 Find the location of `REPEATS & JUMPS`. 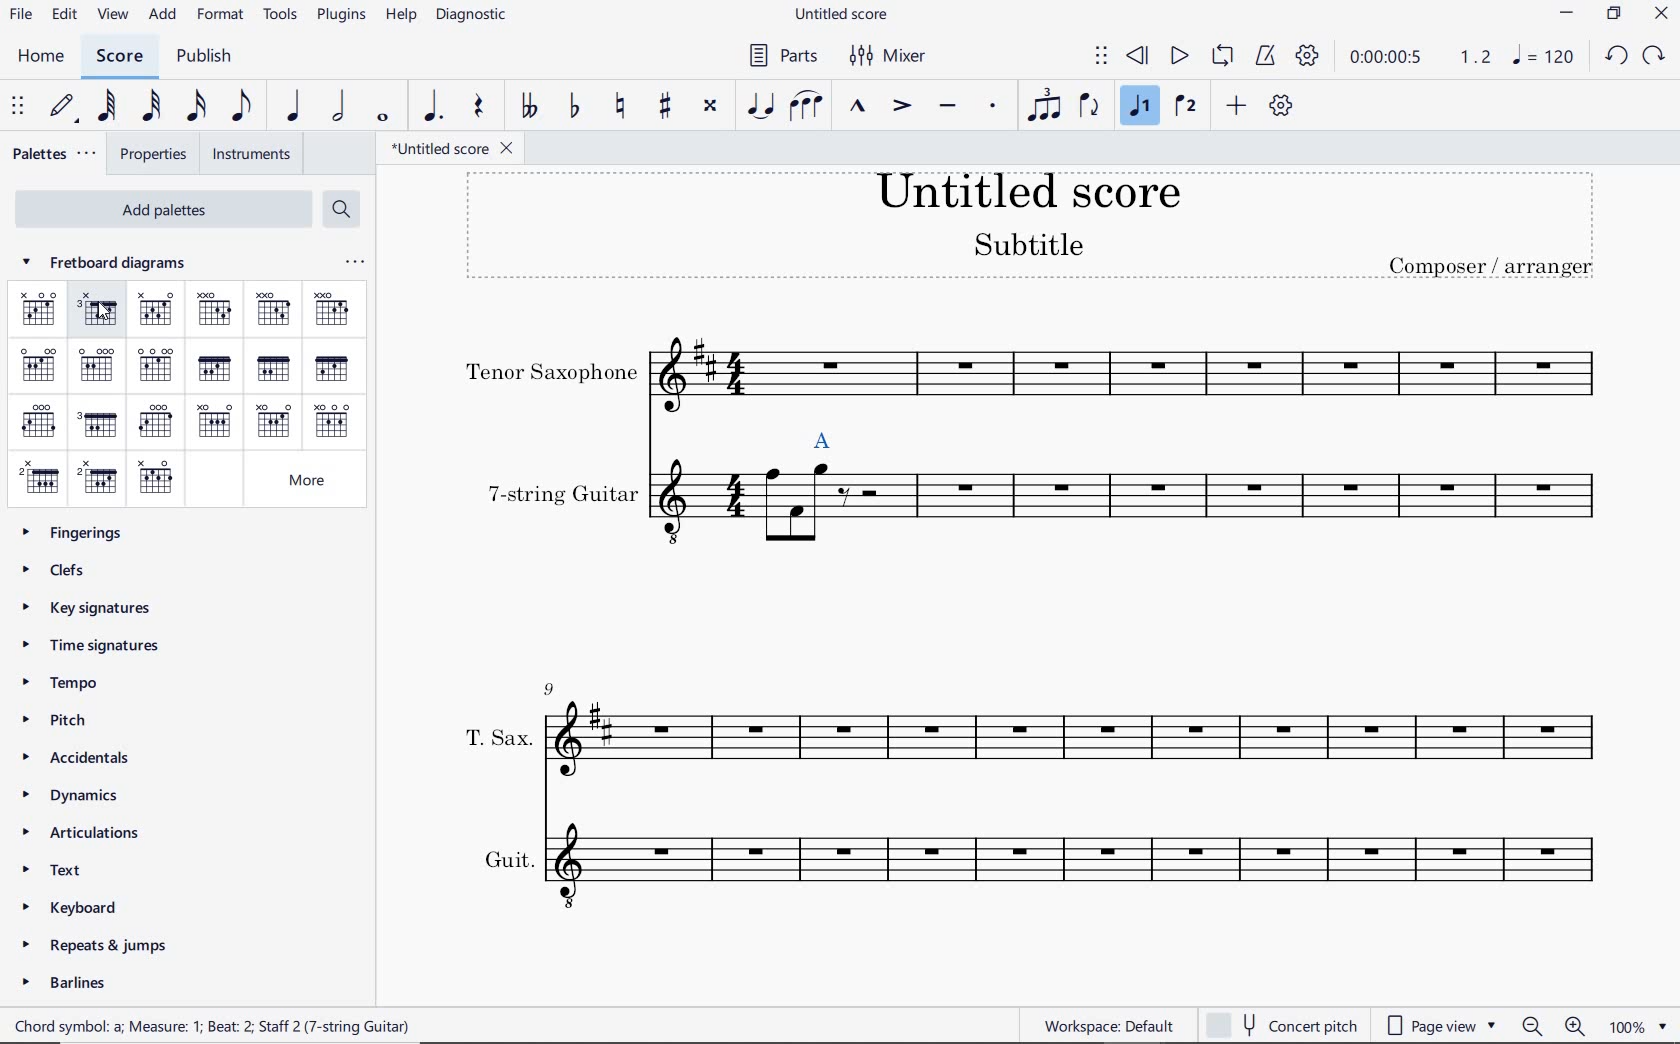

REPEATS & JUMPS is located at coordinates (100, 943).